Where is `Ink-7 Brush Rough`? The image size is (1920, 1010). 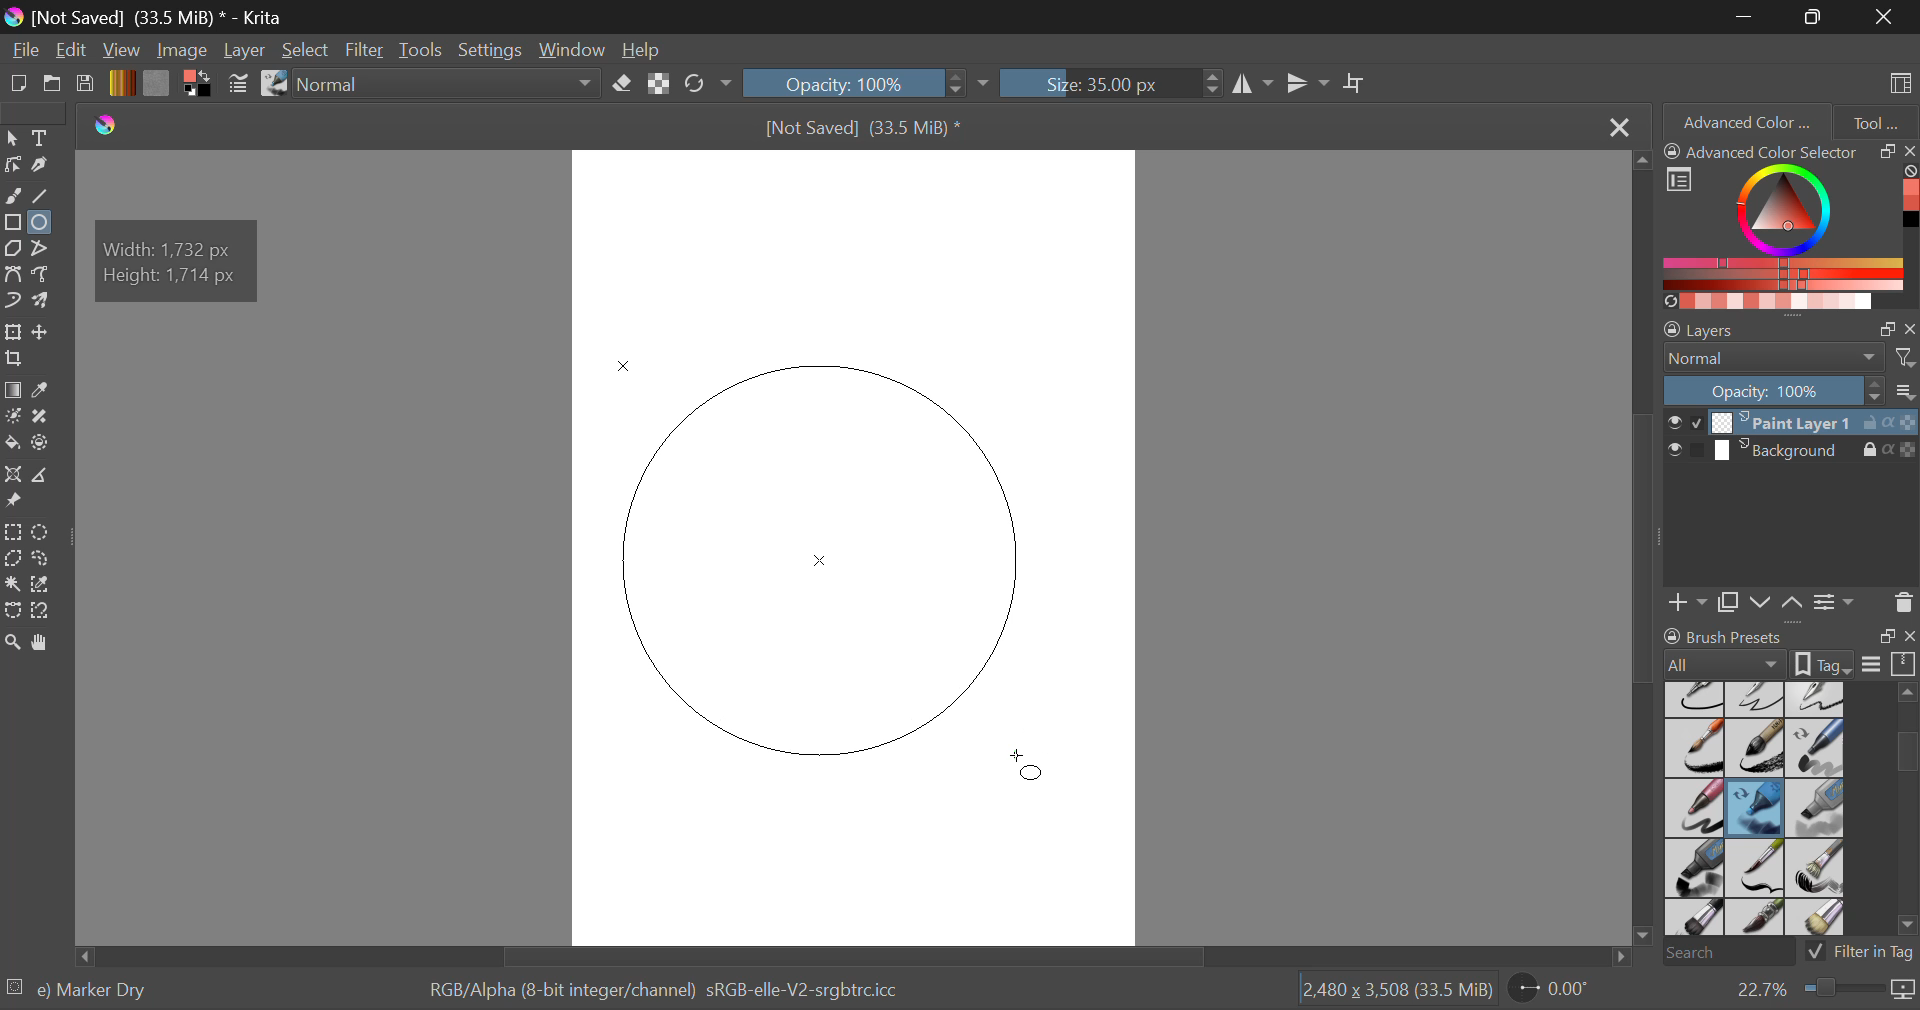
Ink-7 Brush Rough is located at coordinates (1692, 750).